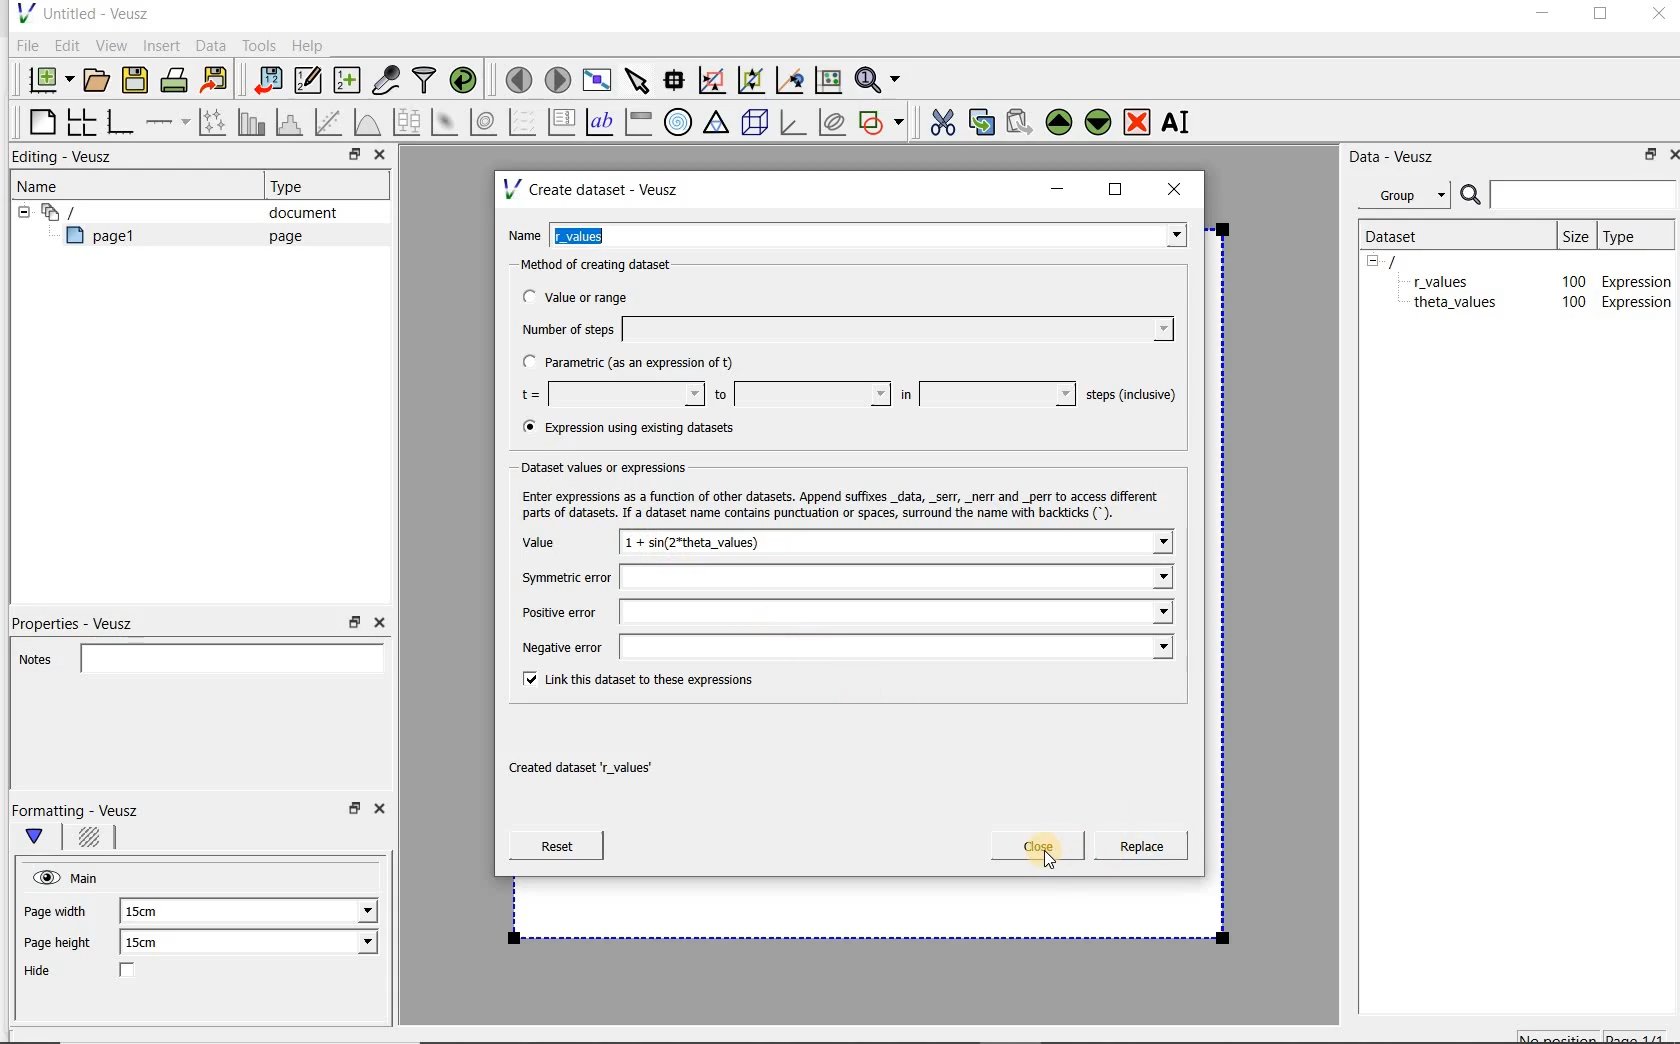  I want to click on Fit a function to data, so click(331, 122).